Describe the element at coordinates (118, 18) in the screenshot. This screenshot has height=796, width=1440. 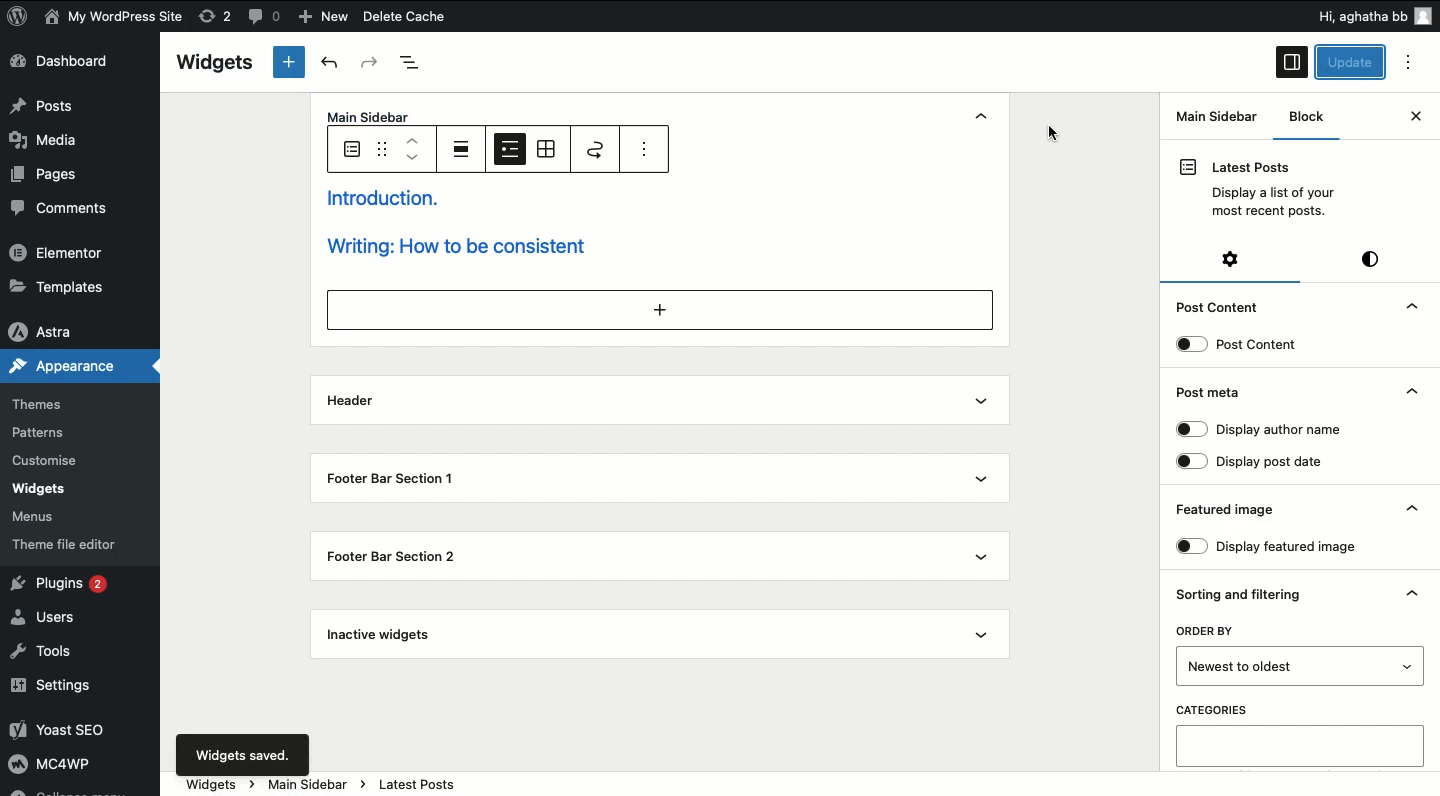
I see ` My WordPress Site` at that location.